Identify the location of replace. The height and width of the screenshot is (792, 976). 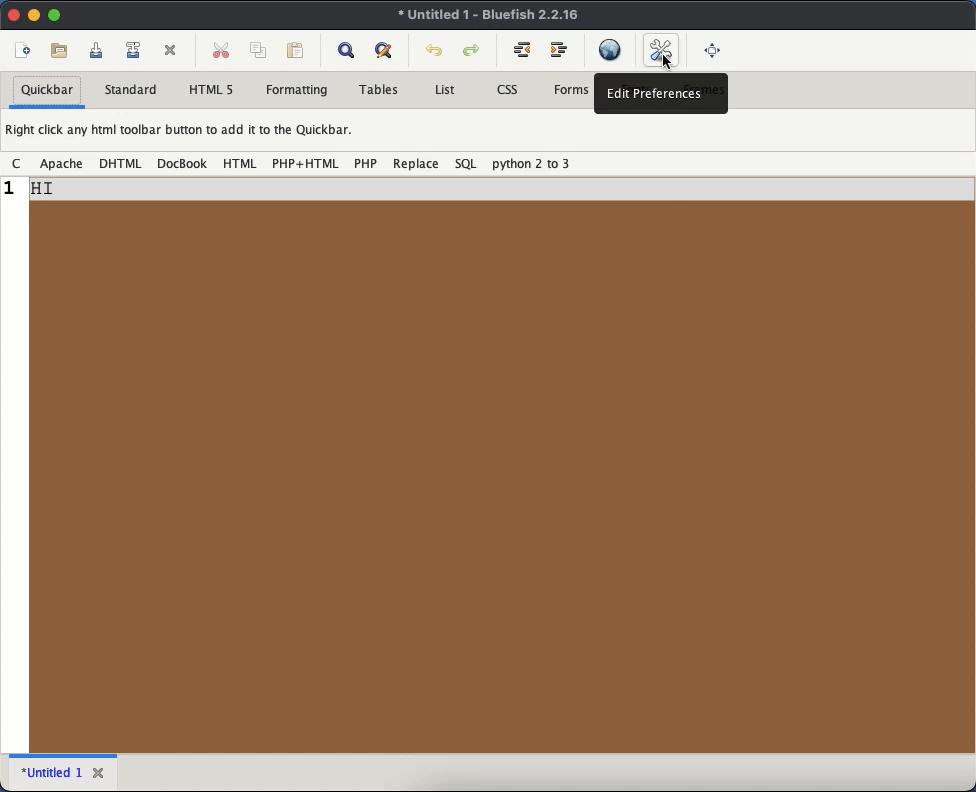
(416, 164).